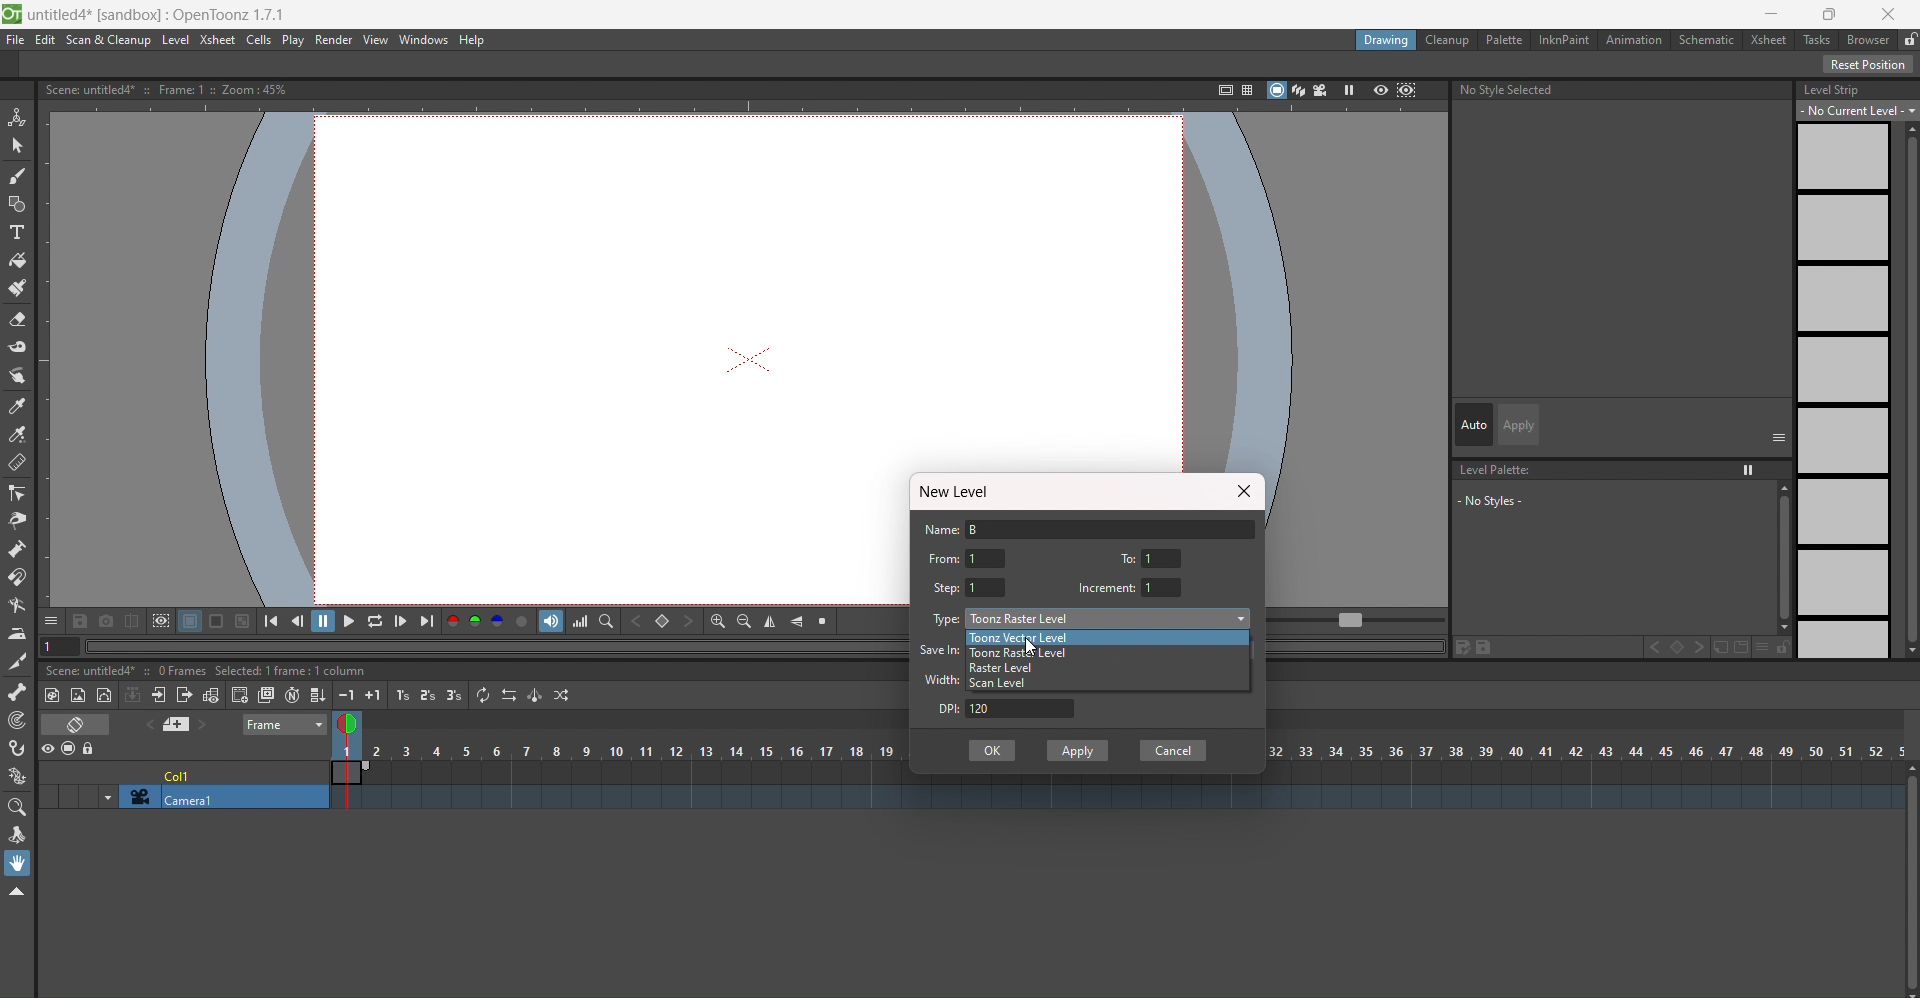 This screenshot has height=998, width=1920. I want to click on swing, so click(534, 695).